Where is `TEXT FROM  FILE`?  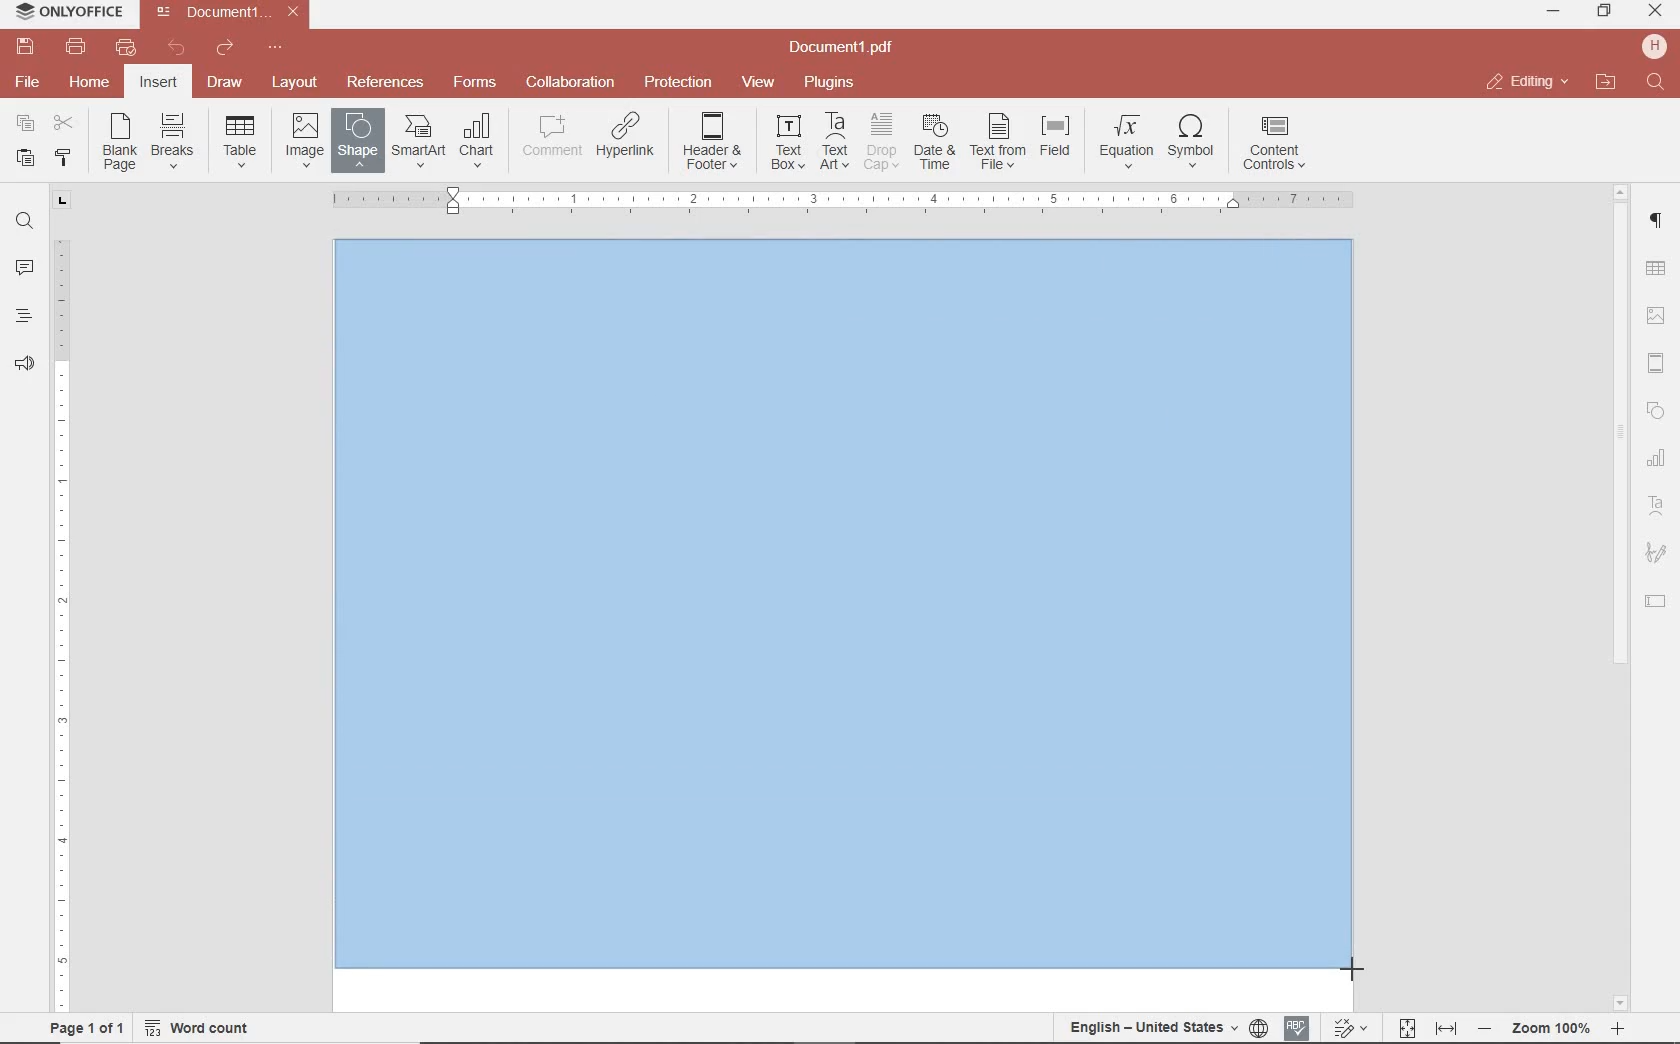 TEXT FROM  FILE is located at coordinates (998, 142).